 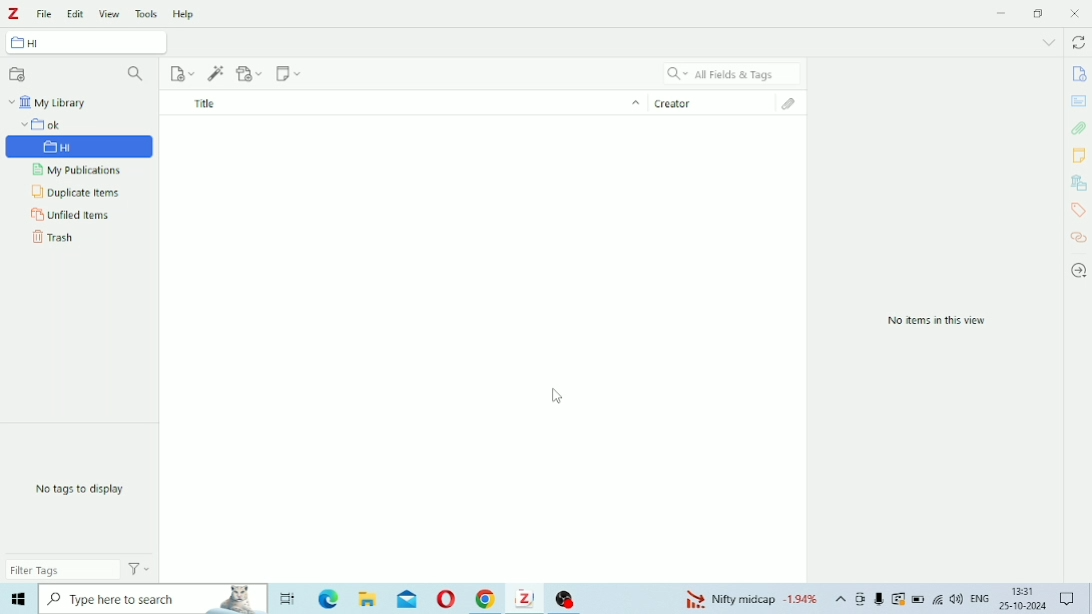 What do you see at coordinates (109, 14) in the screenshot?
I see `View` at bounding box center [109, 14].